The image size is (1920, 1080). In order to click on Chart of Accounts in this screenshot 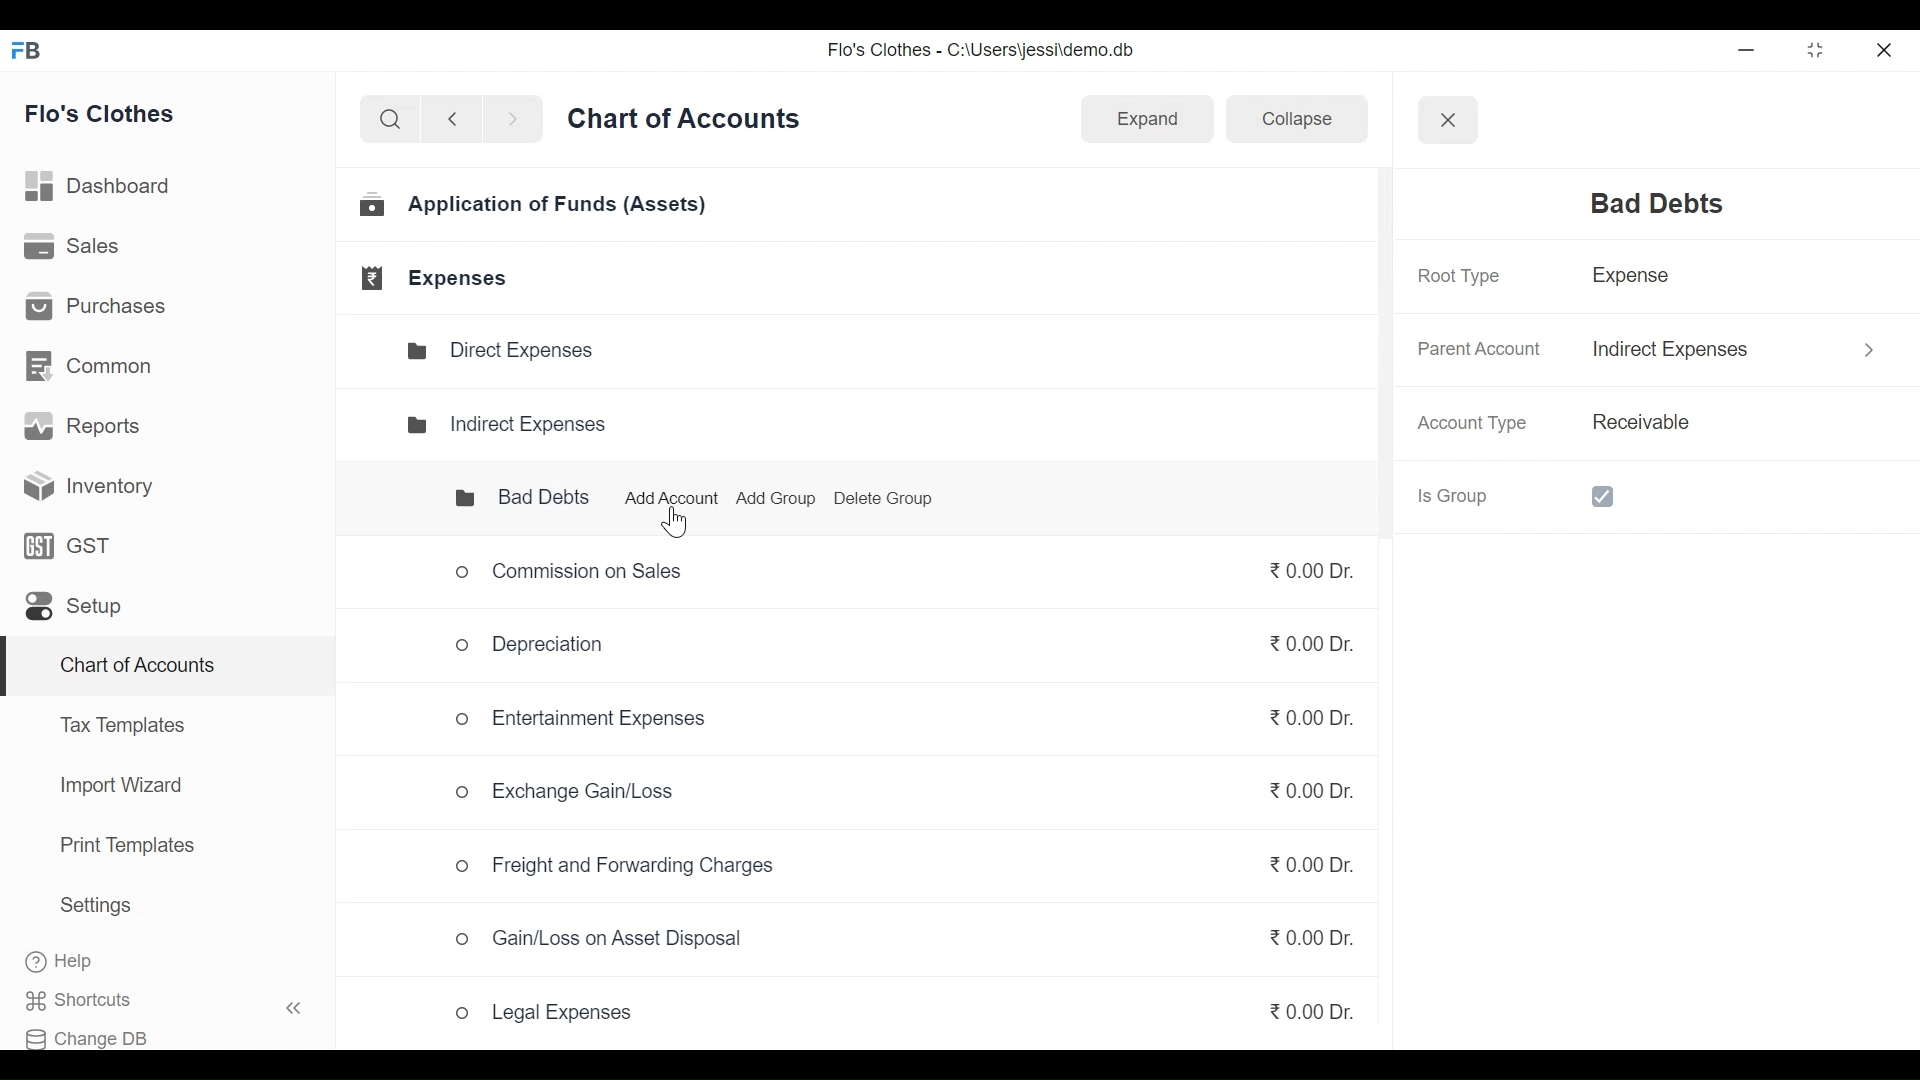, I will do `click(688, 125)`.